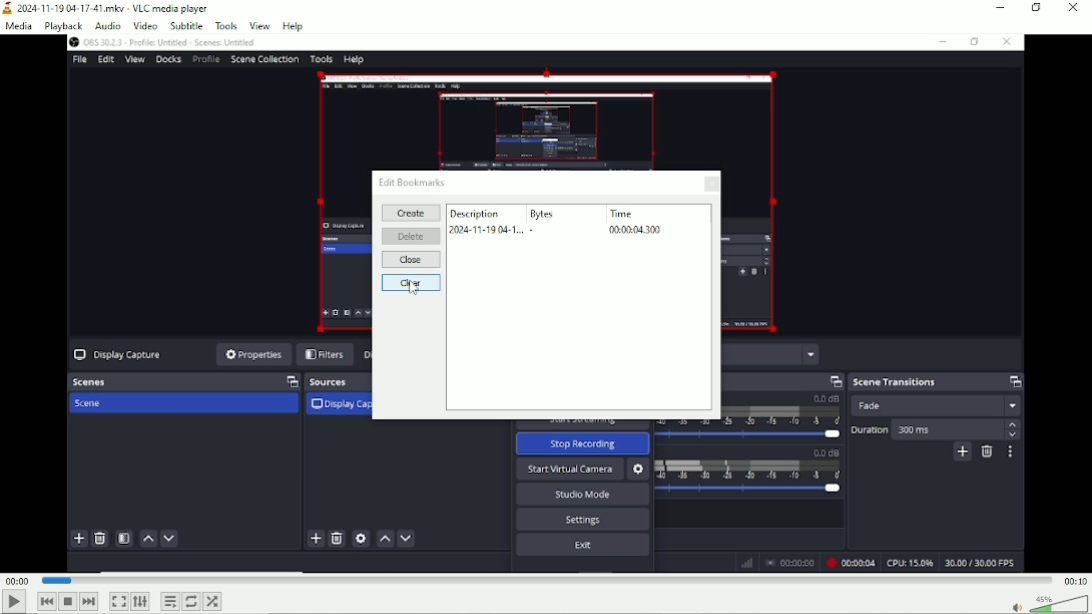 The height and width of the screenshot is (614, 1092). What do you see at coordinates (410, 213) in the screenshot?
I see `Create` at bounding box center [410, 213].